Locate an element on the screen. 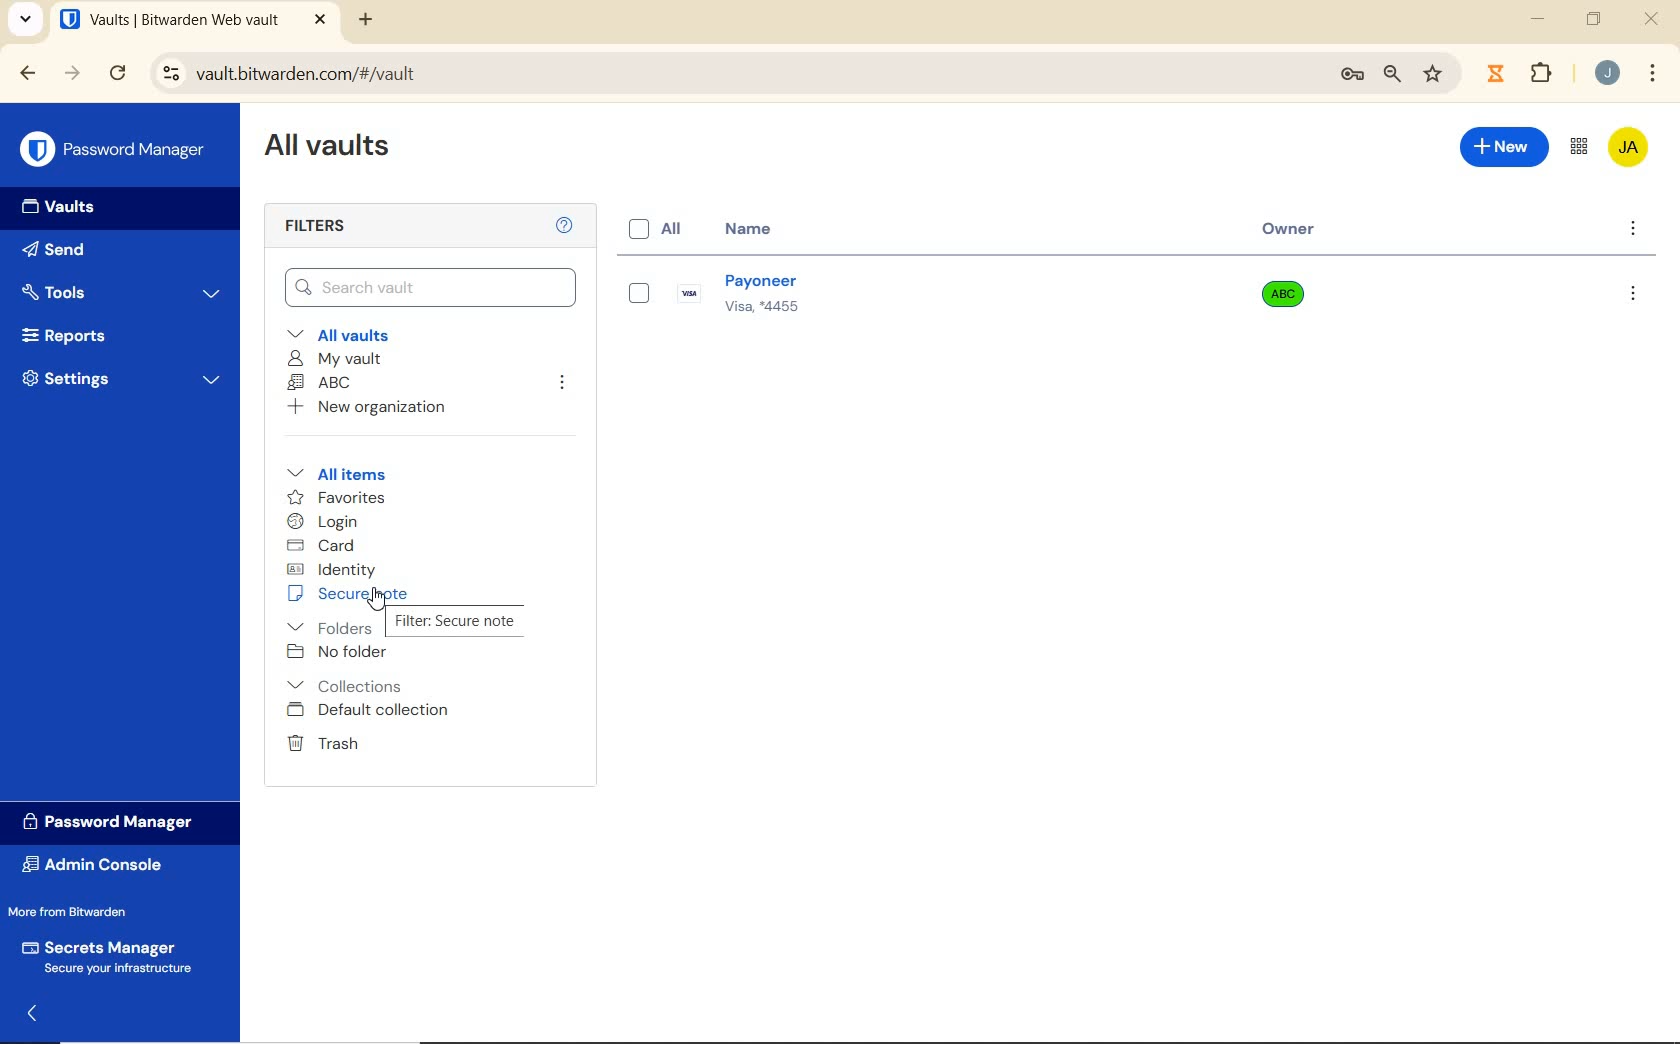 The height and width of the screenshot is (1044, 1680). Admin Console is located at coordinates (103, 864).